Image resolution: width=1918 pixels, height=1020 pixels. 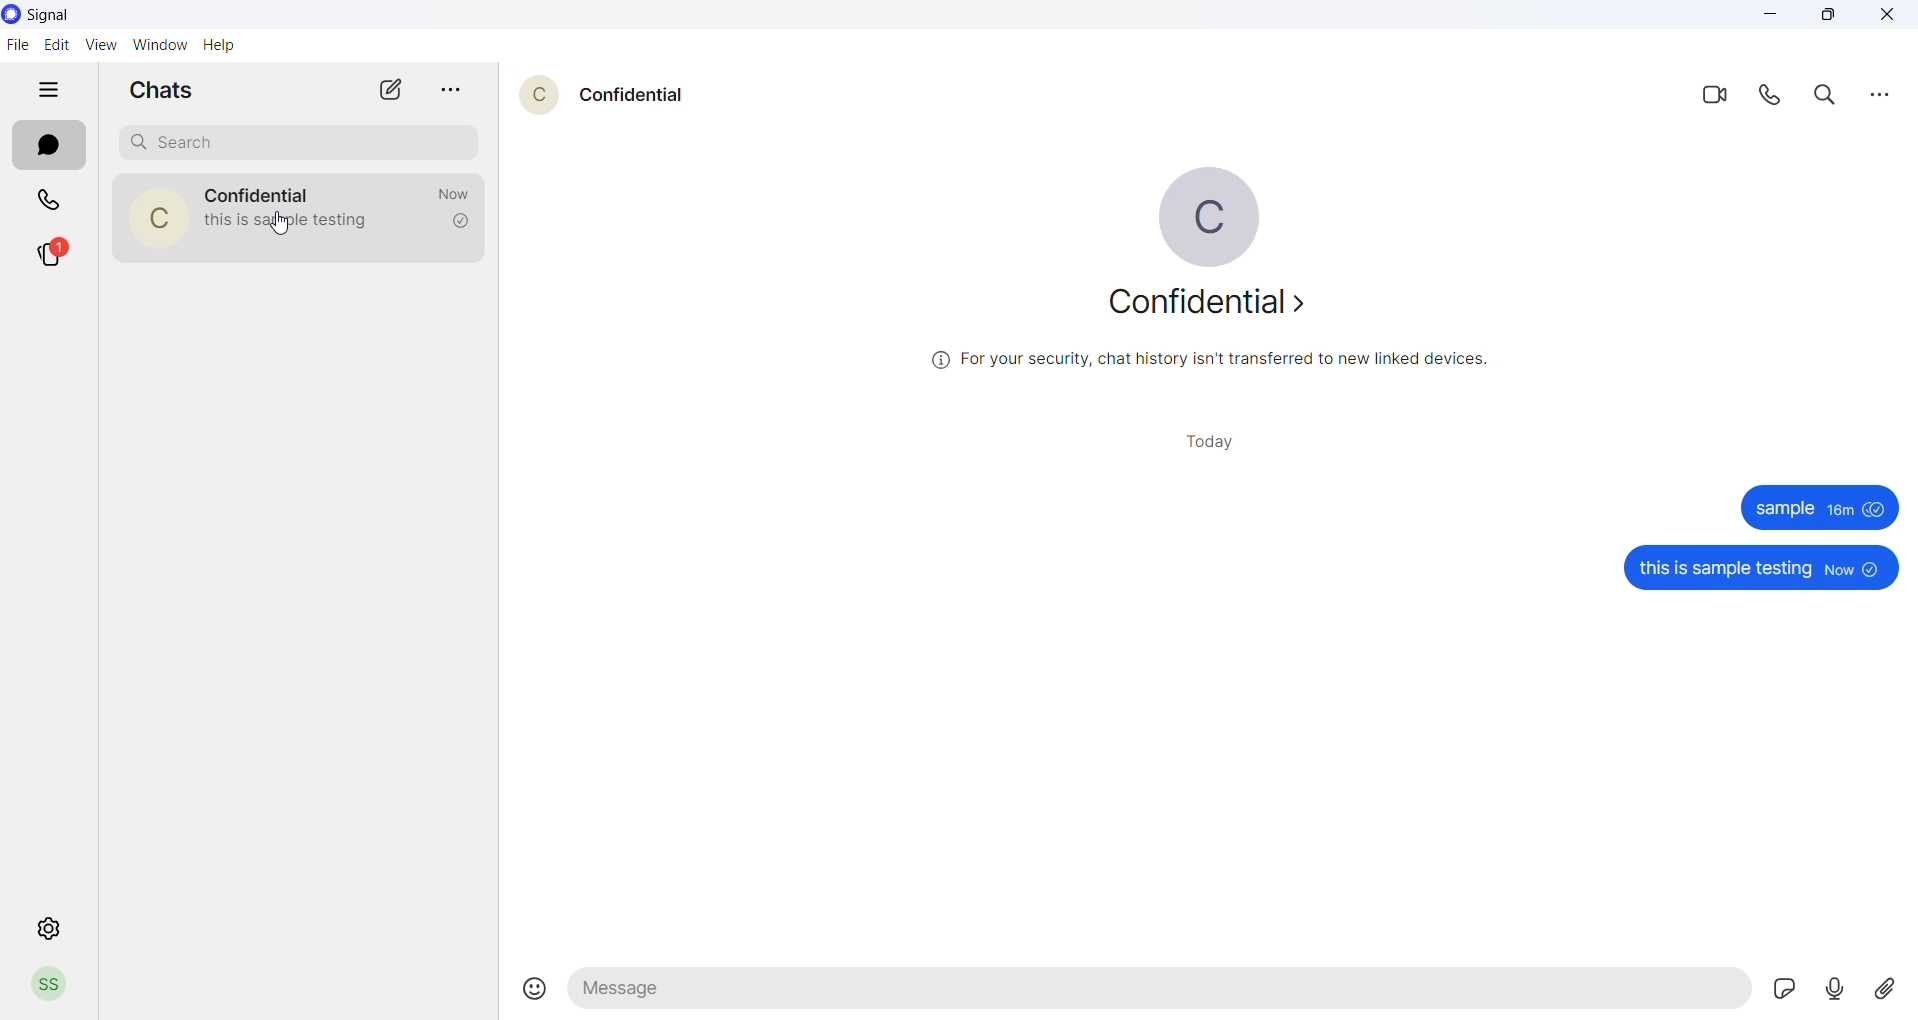 What do you see at coordinates (19, 44) in the screenshot?
I see `file` at bounding box center [19, 44].